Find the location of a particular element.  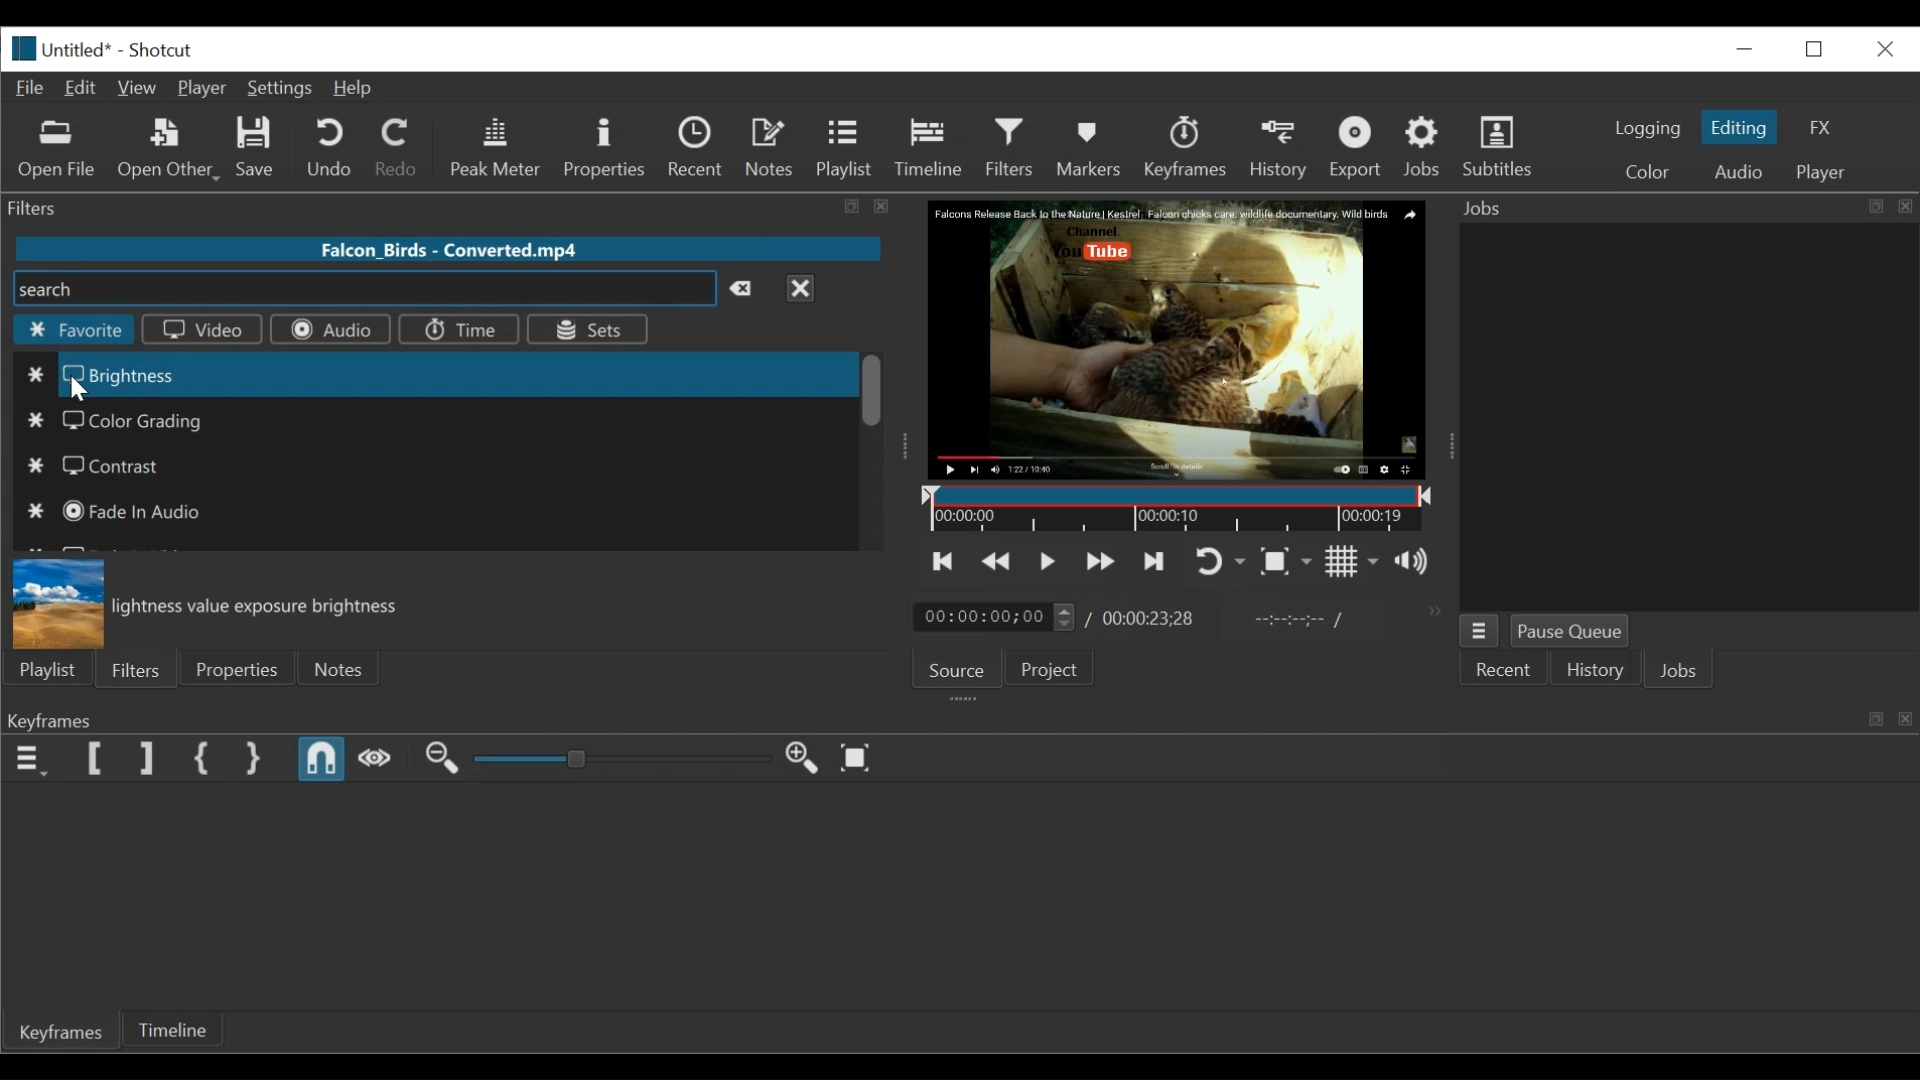

Peak Meter is located at coordinates (496, 149).